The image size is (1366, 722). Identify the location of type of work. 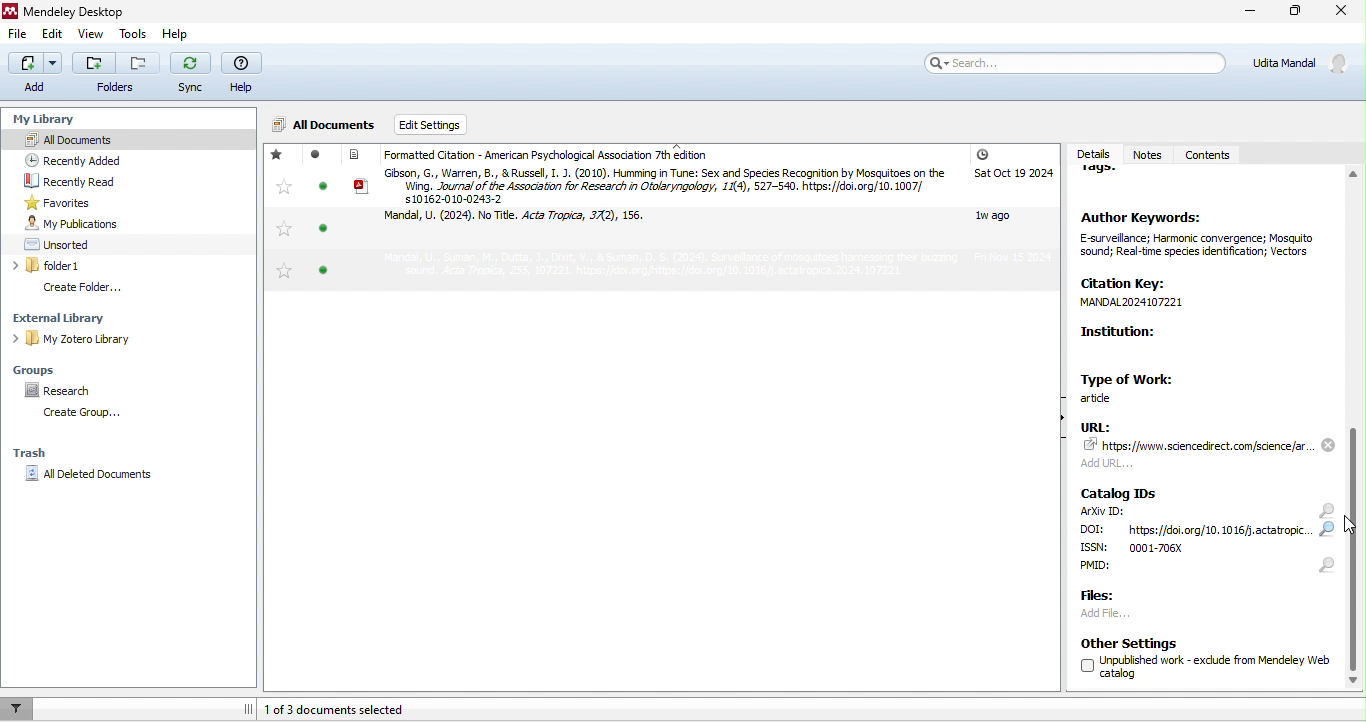
(1136, 386).